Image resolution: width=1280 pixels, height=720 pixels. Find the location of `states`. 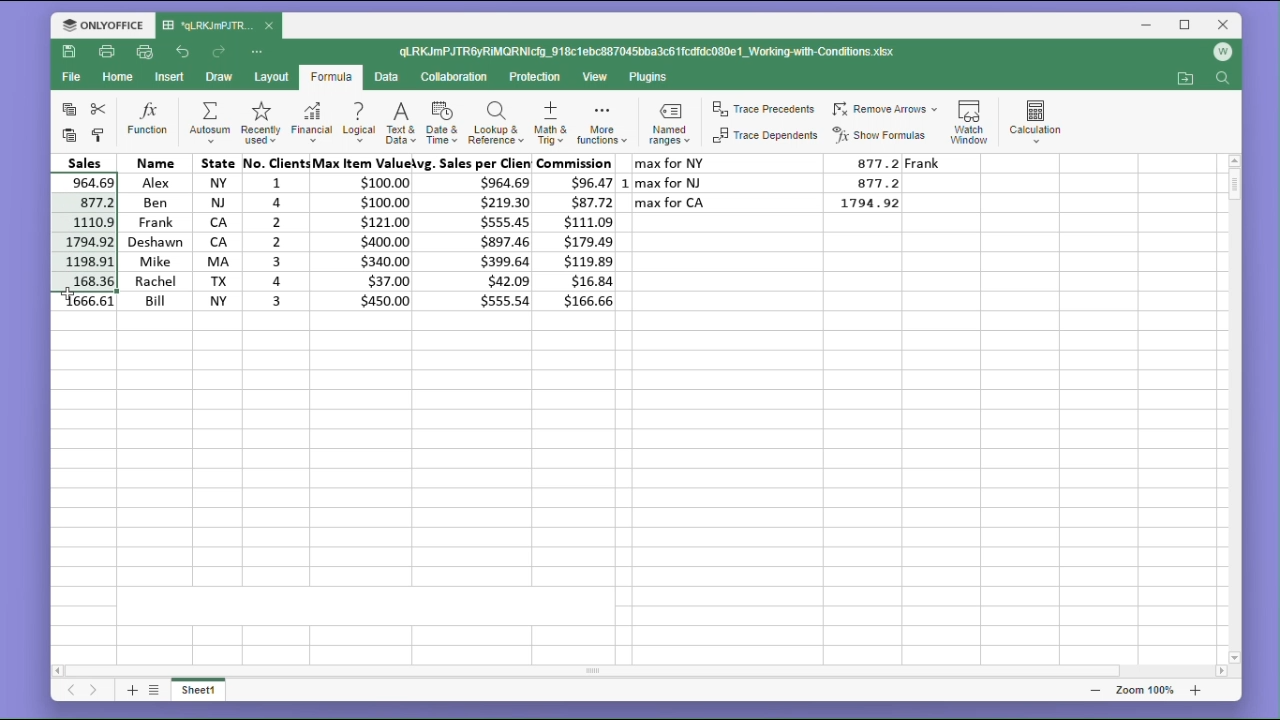

states is located at coordinates (211, 232).